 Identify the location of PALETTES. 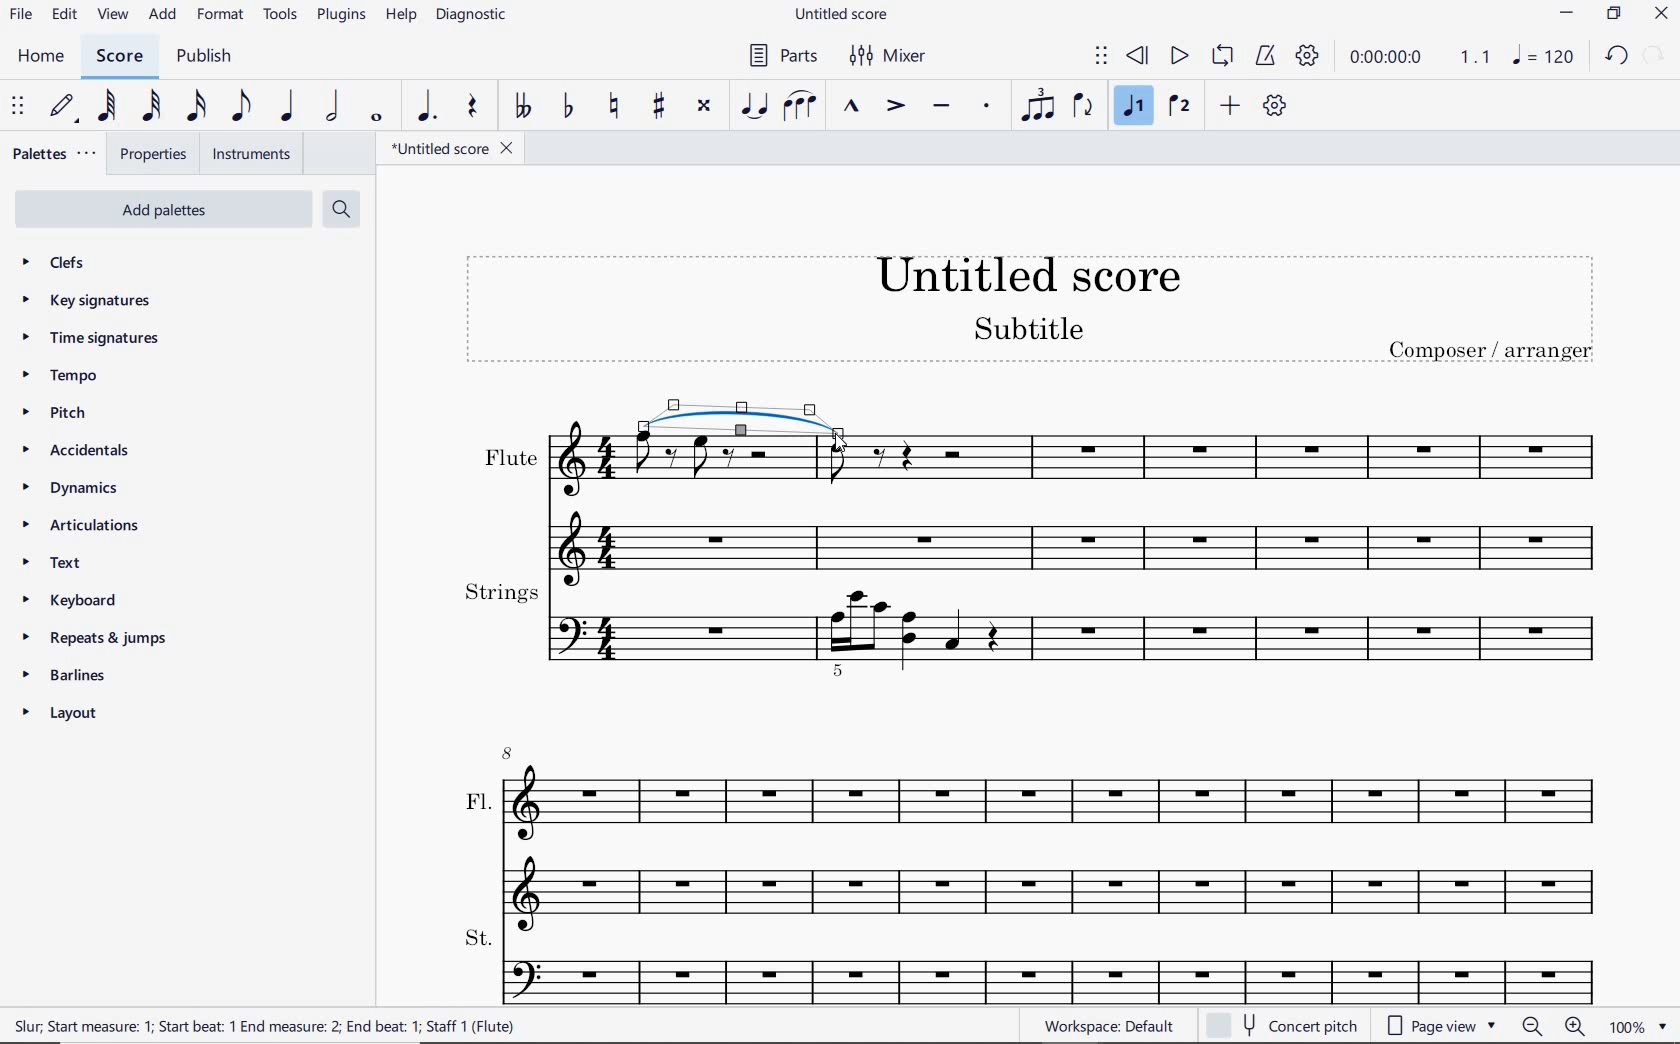
(56, 156).